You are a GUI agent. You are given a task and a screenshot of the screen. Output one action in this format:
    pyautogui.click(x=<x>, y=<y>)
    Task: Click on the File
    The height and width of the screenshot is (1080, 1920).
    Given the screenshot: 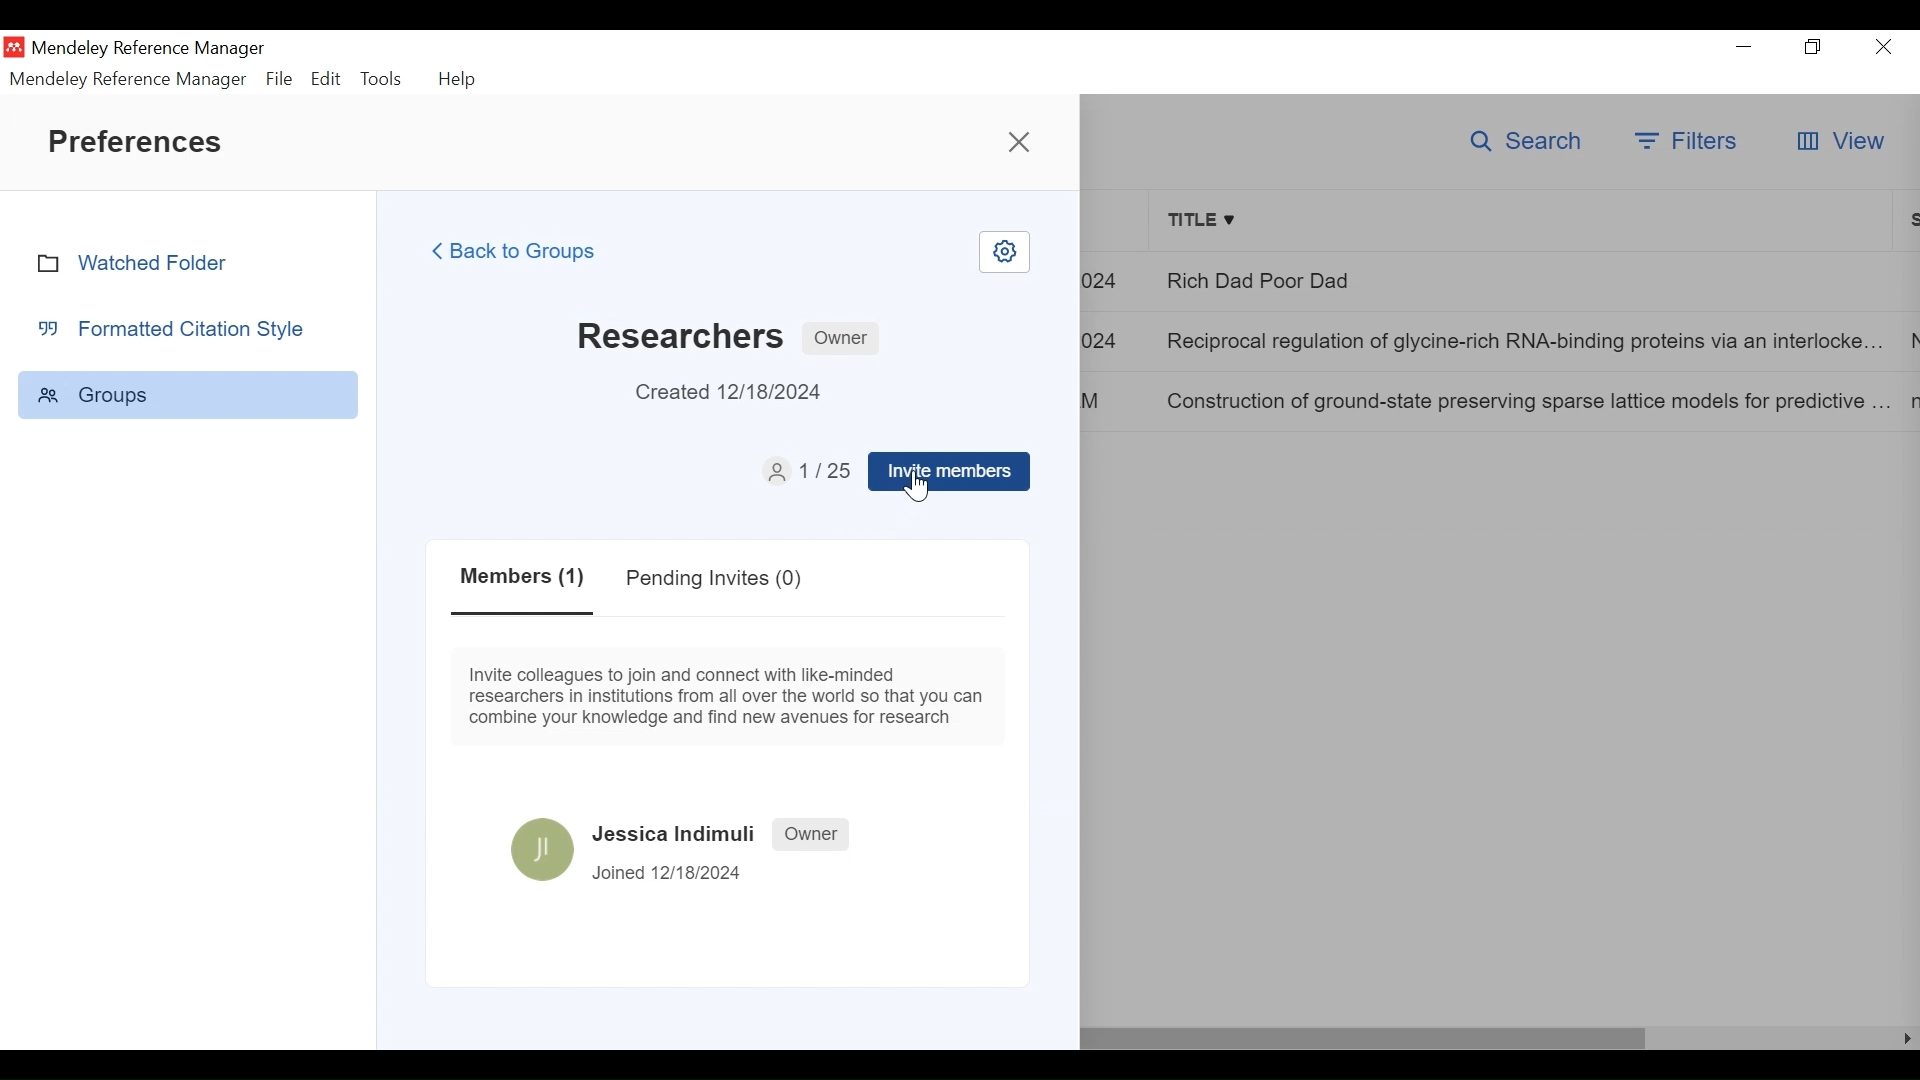 What is the action you would take?
    pyautogui.click(x=280, y=79)
    